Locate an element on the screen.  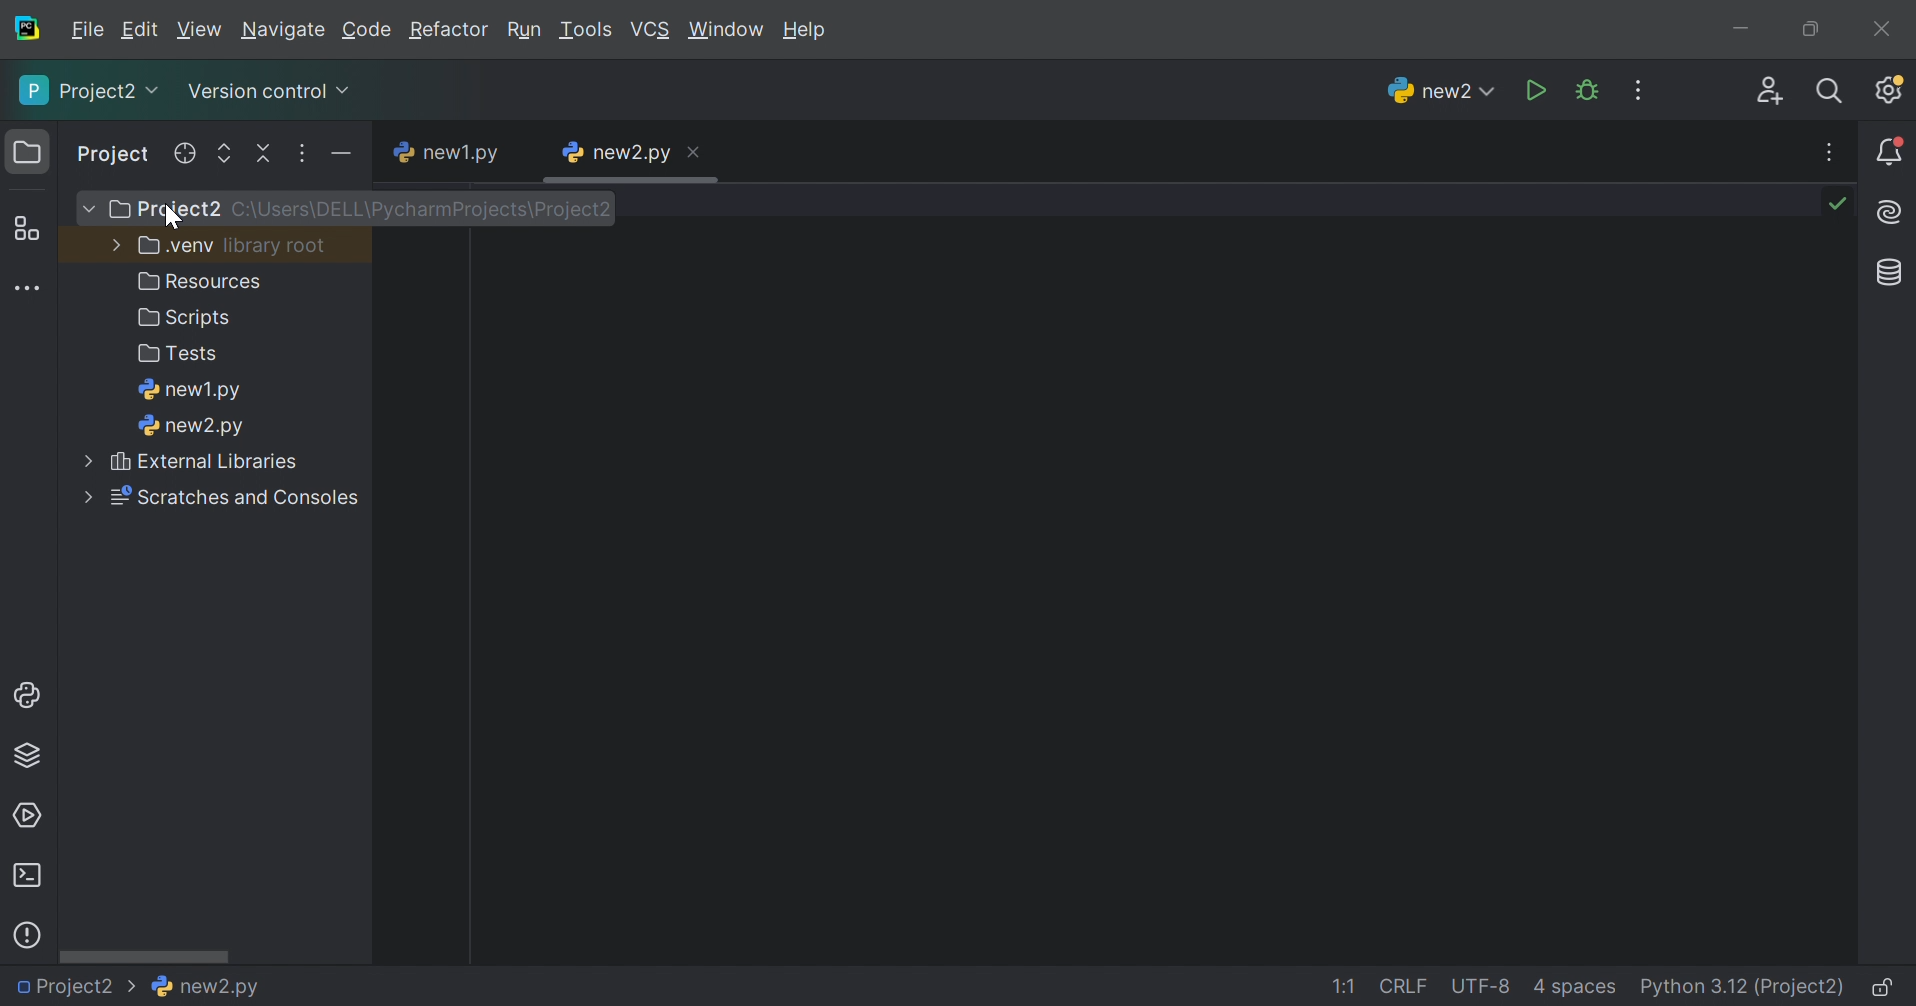
scroll bar is located at coordinates (635, 181).